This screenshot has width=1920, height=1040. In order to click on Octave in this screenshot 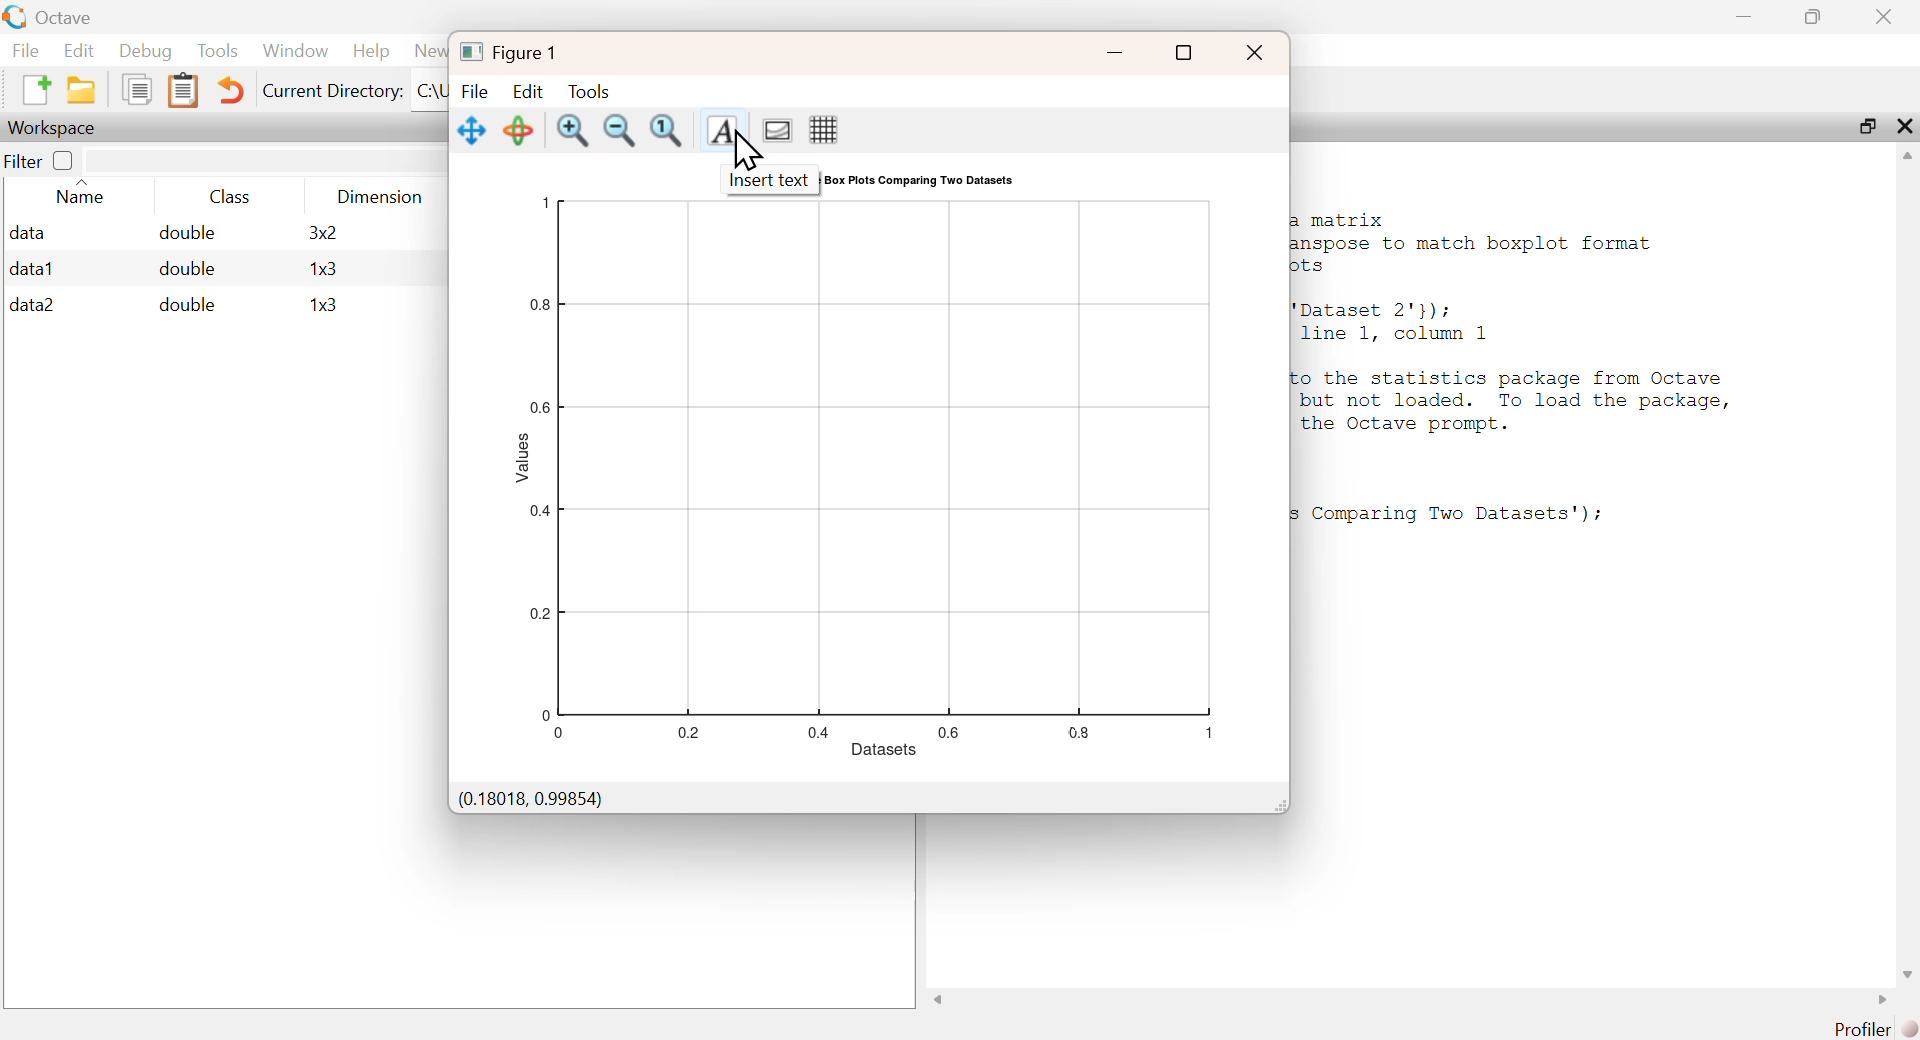, I will do `click(62, 18)`.